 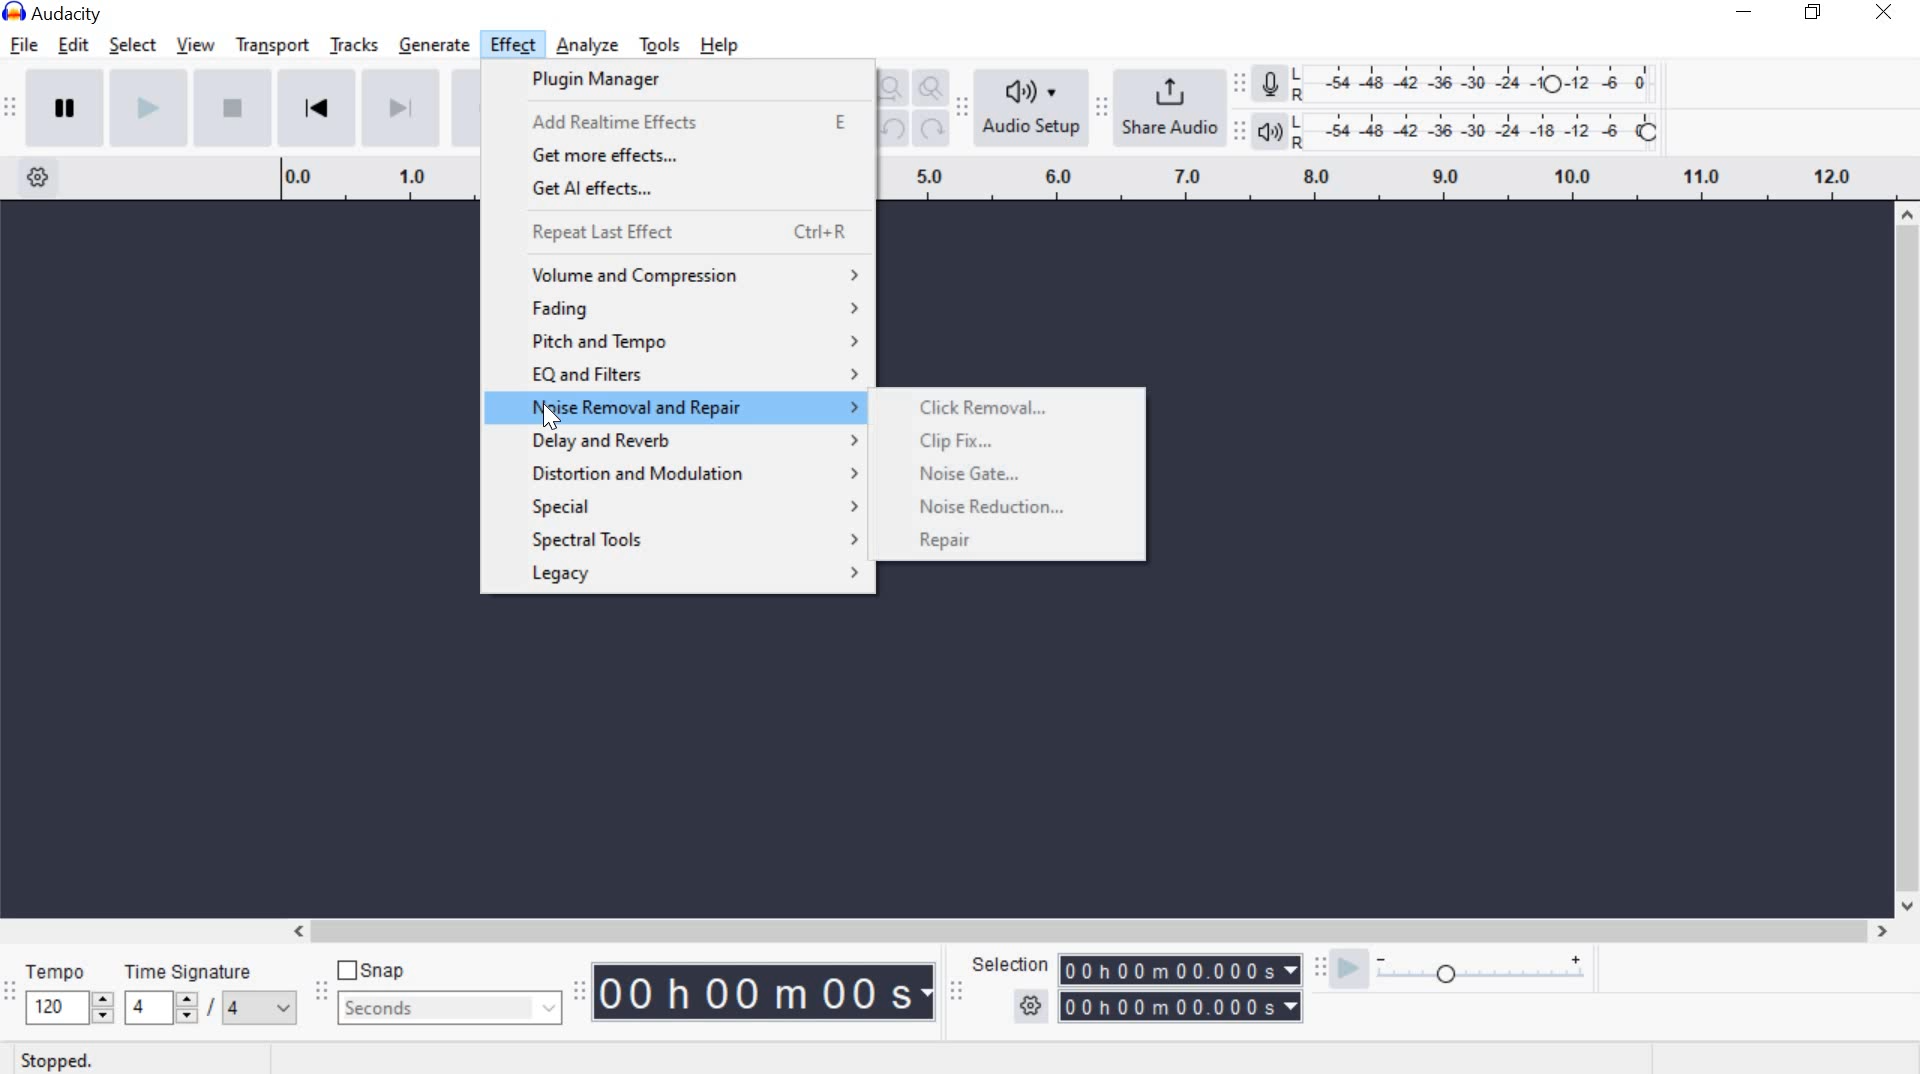 I want to click on noise reduction, so click(x=1004, y=508).